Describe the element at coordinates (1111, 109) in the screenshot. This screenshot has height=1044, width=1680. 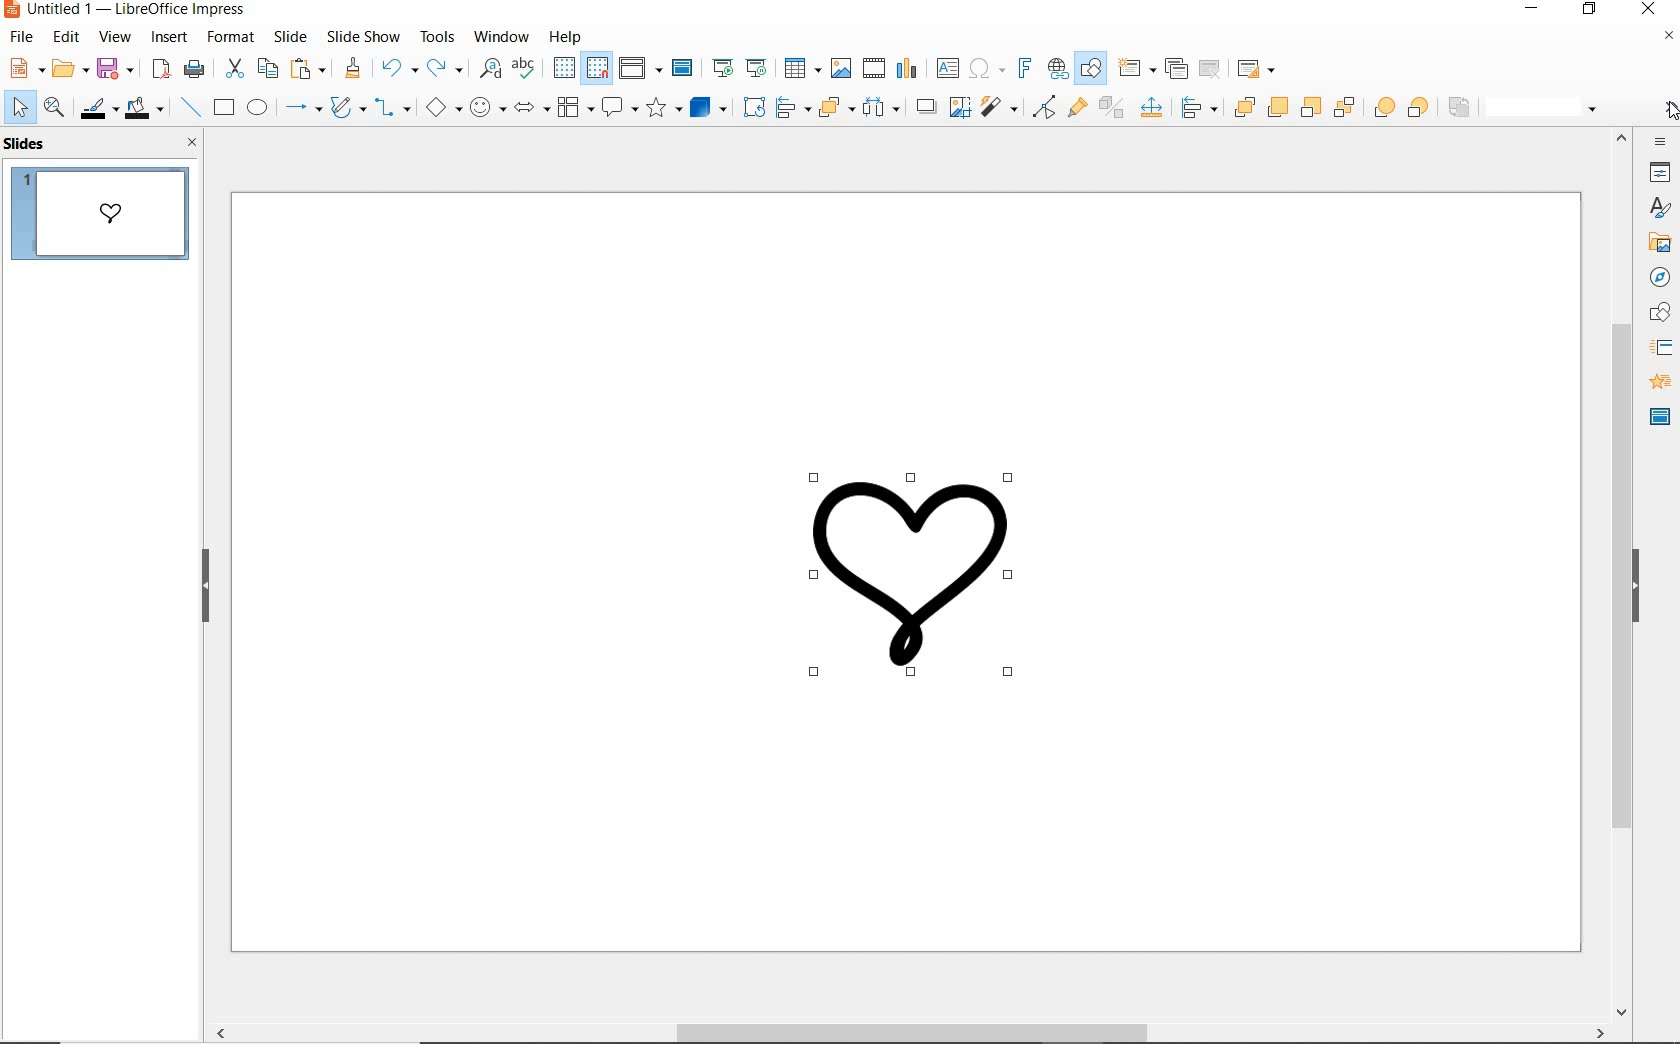
I see `toggle extrusion` at that location.